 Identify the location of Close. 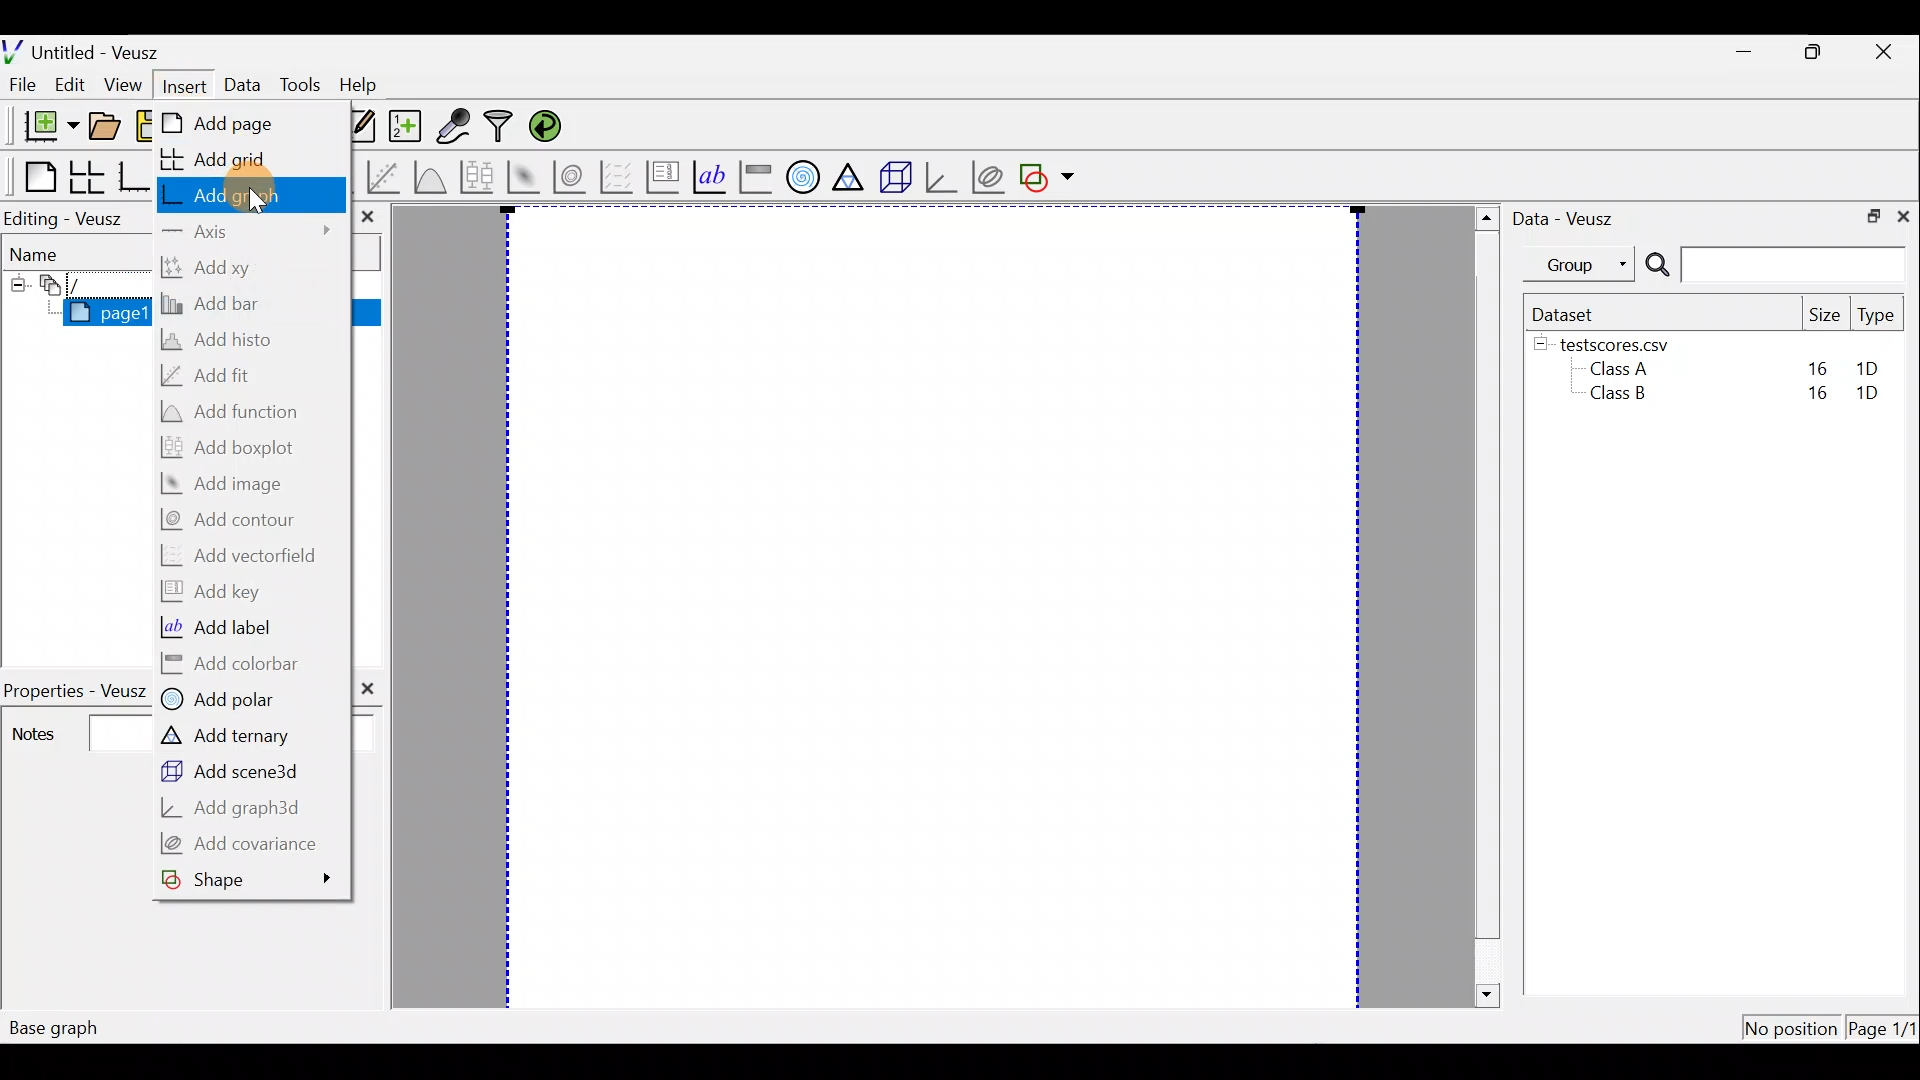
(1906, 218).